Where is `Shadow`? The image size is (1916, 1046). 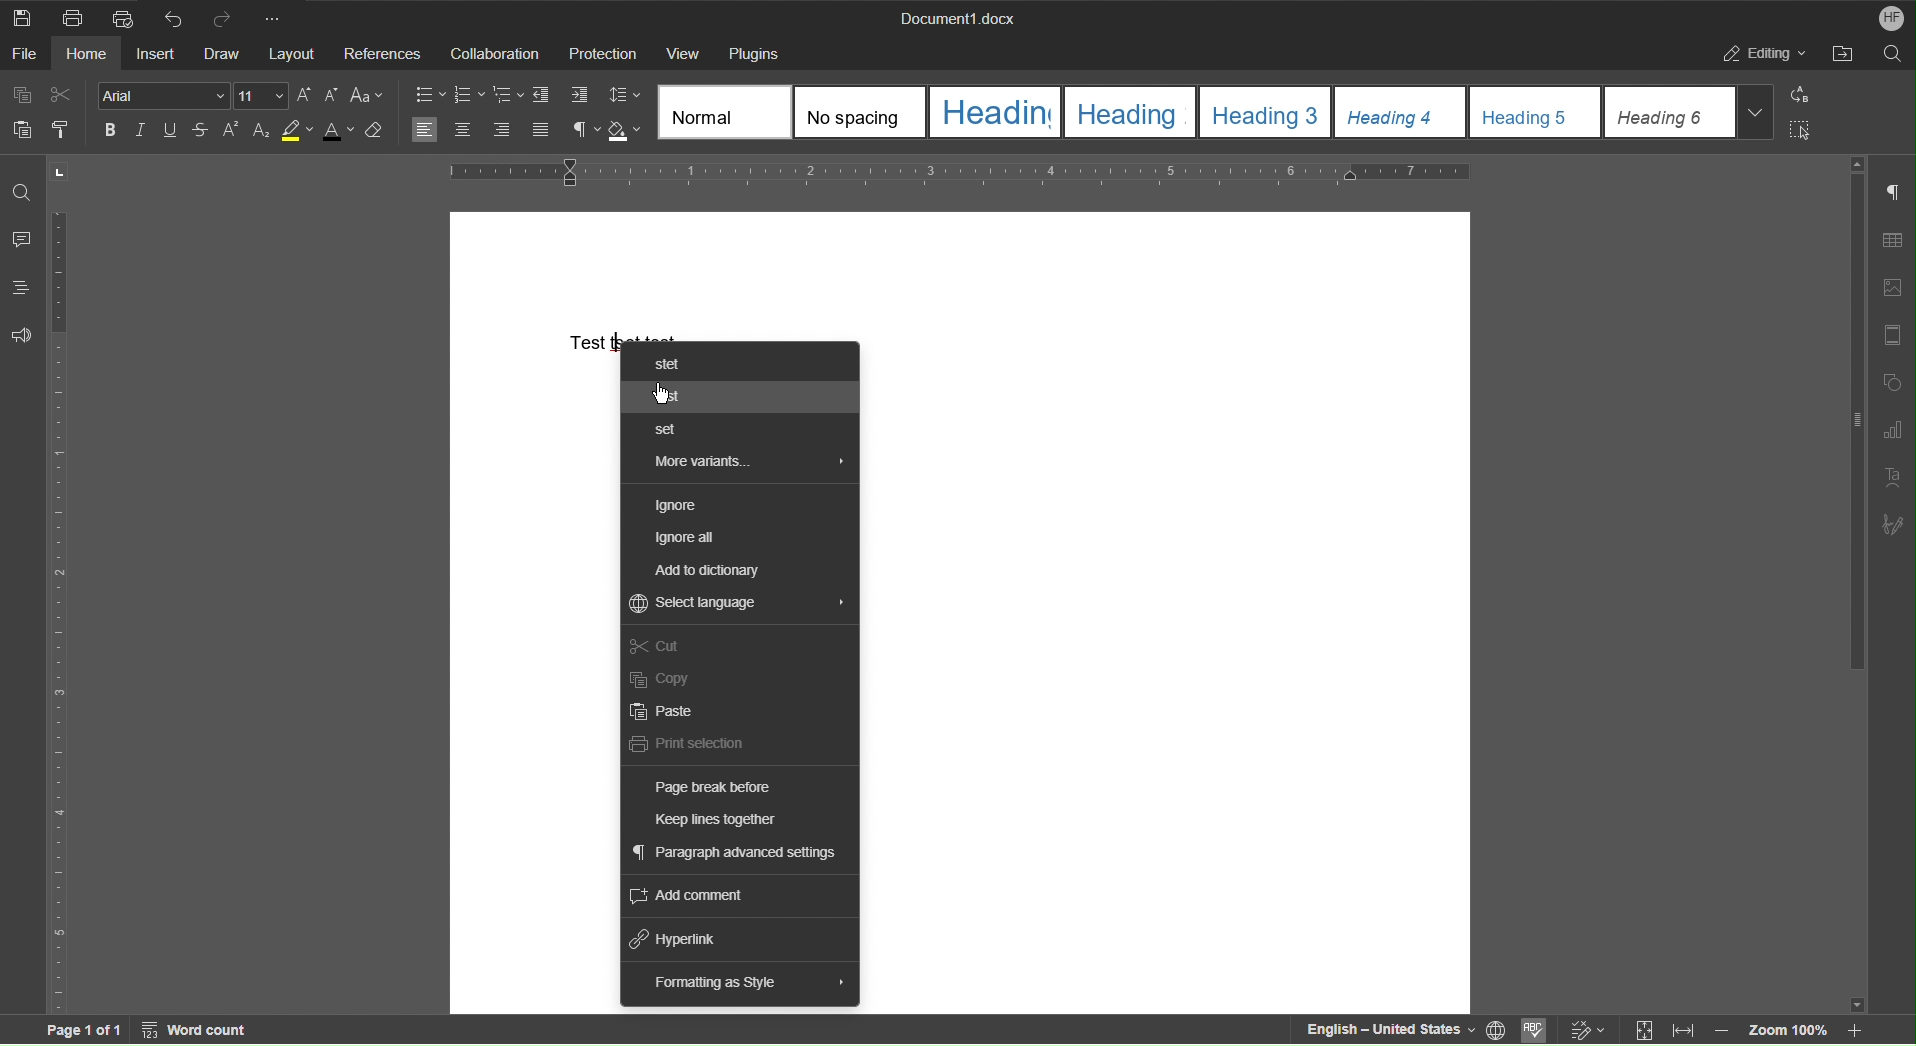 Shadow is located at coordinates (628, 132).